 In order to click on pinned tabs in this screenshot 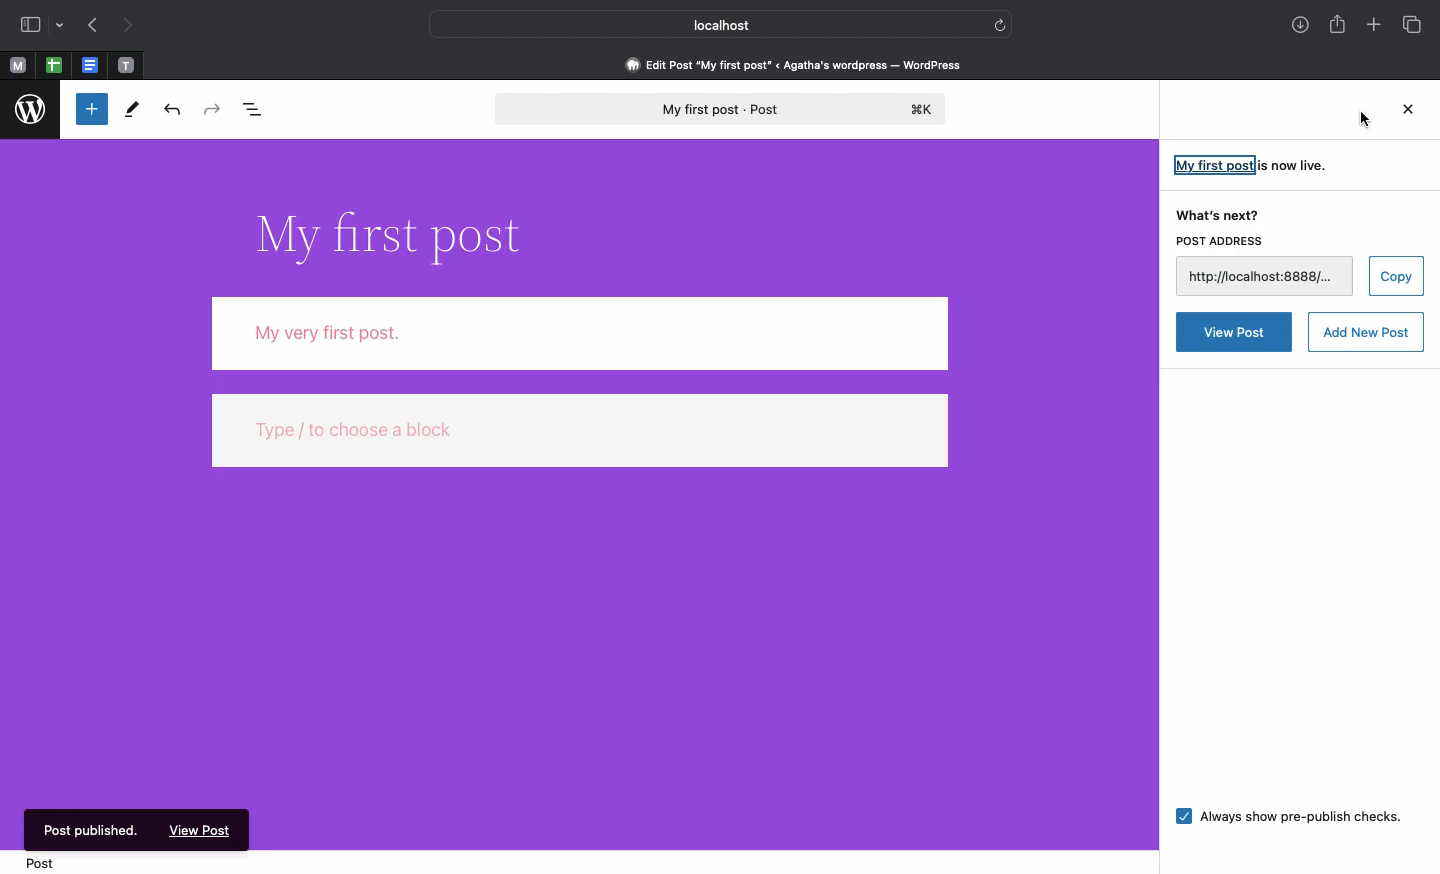, I will do `click(130, 66)`.